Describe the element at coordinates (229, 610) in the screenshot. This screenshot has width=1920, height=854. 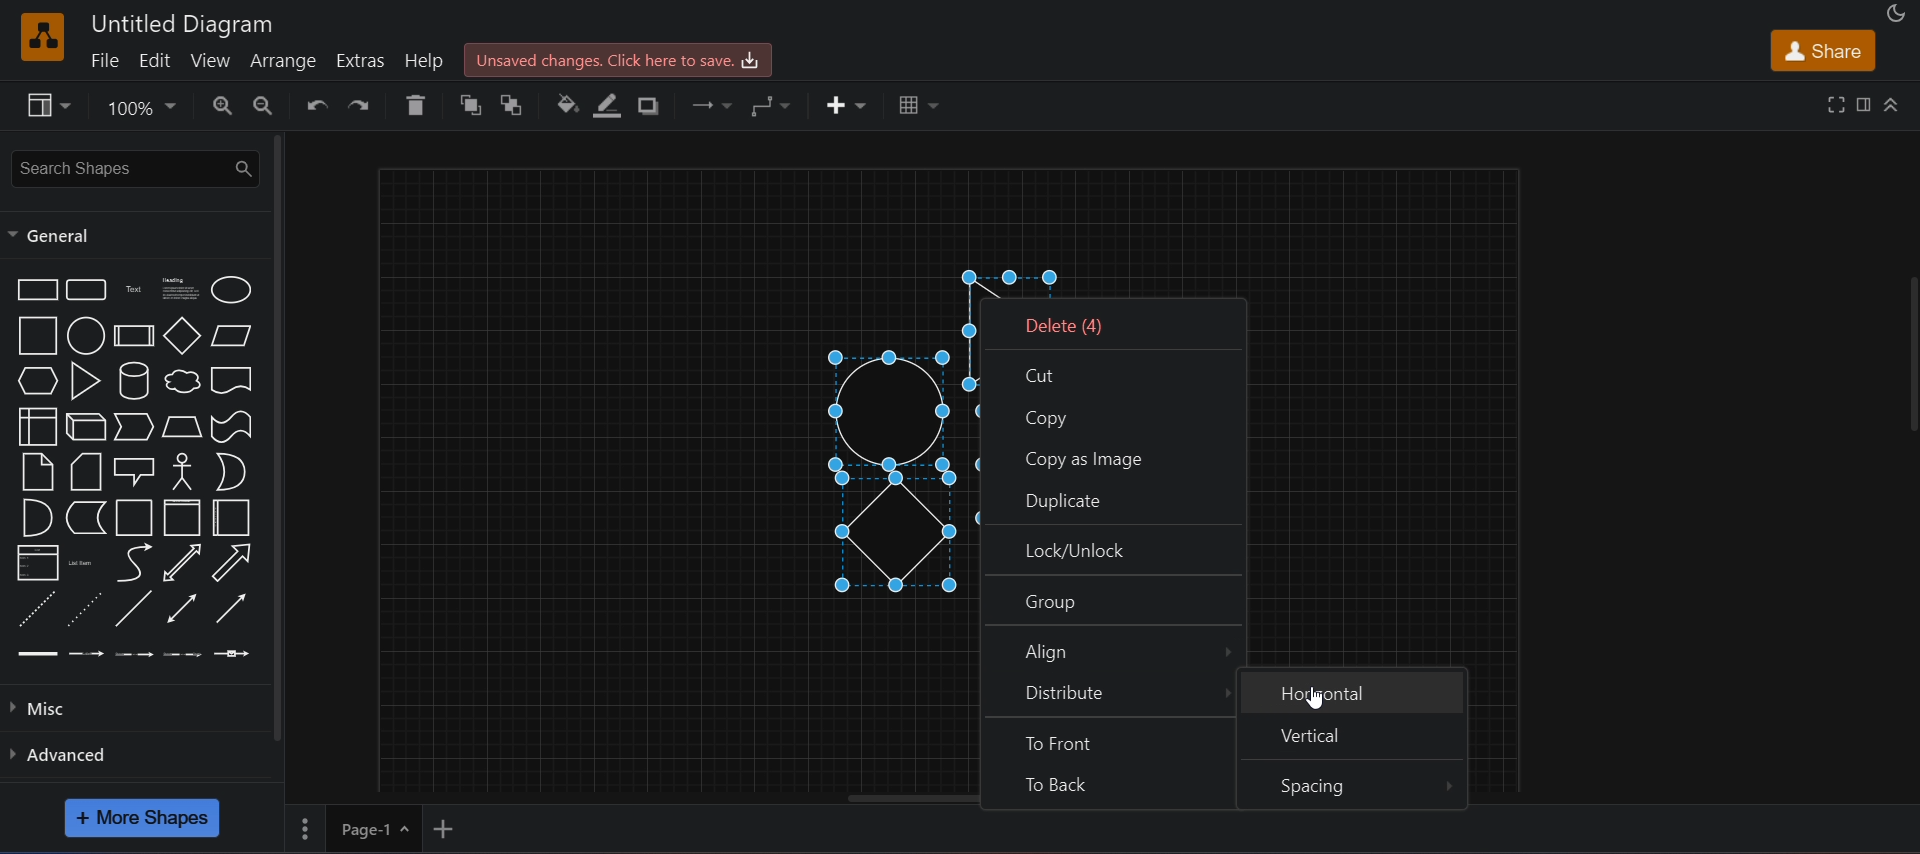
I see `directional ` at that location.